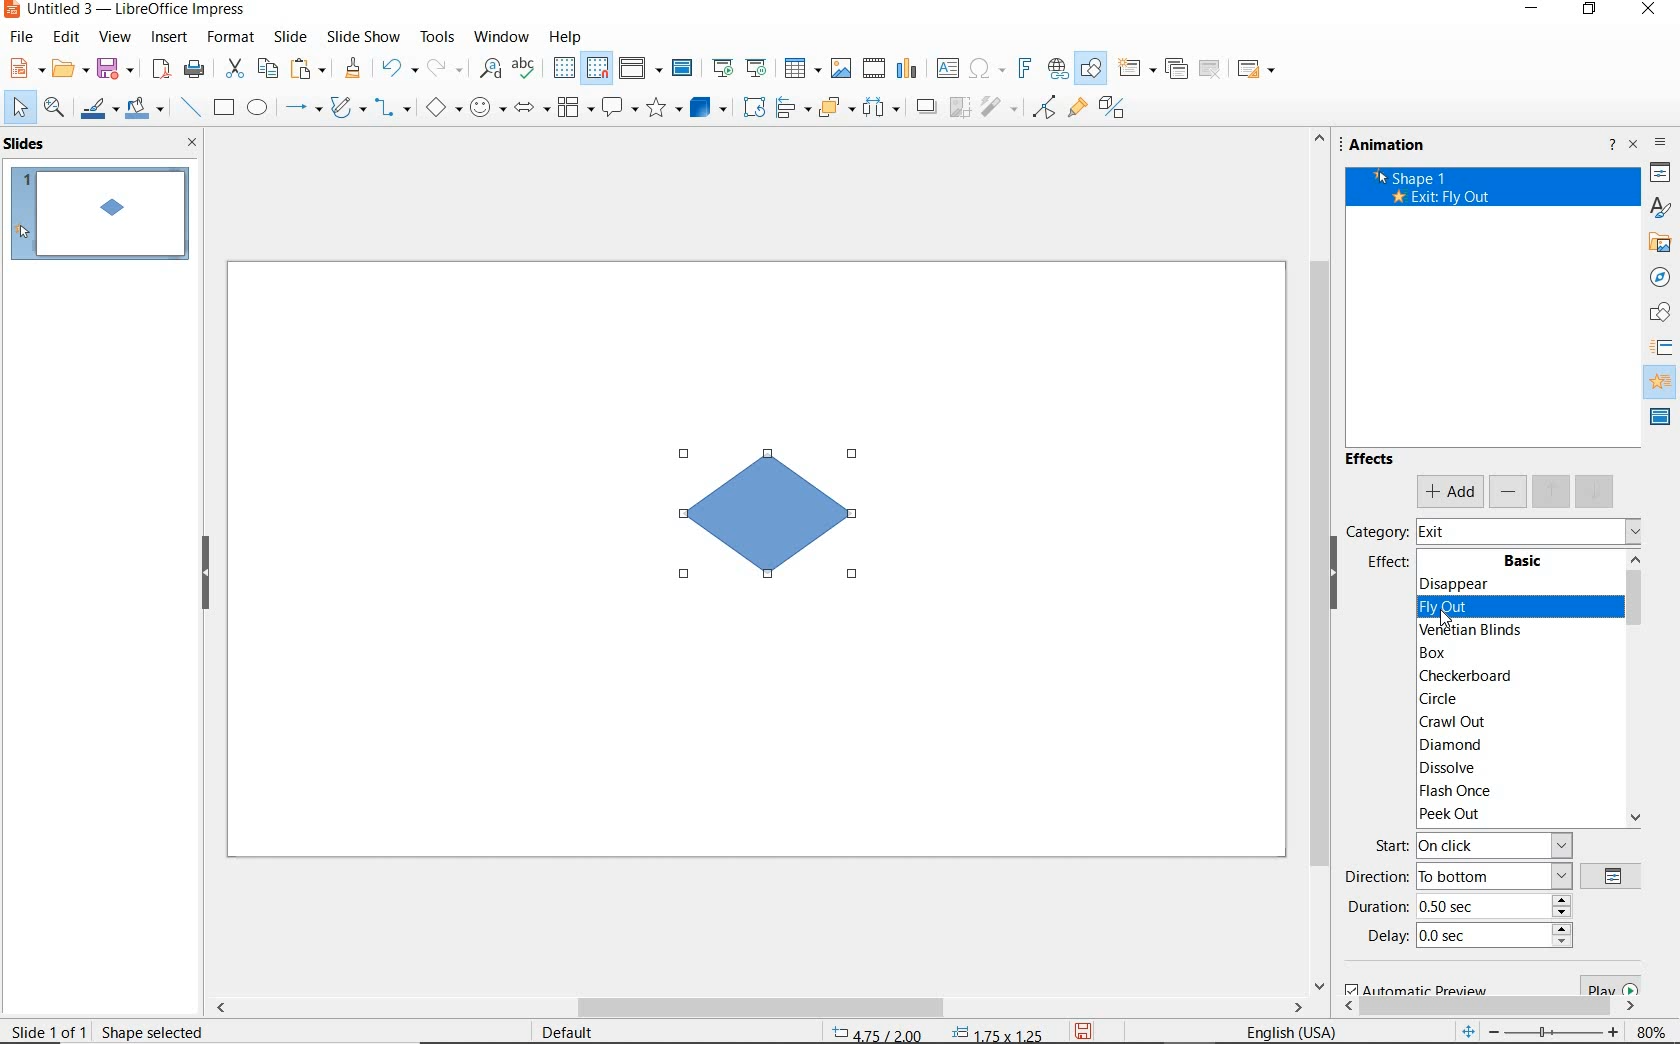 The image size is (1680, 1044). What do you see at coordinates (906, 70) in the screenshot?
I see `insert chart` at bounding box center [906, 70].